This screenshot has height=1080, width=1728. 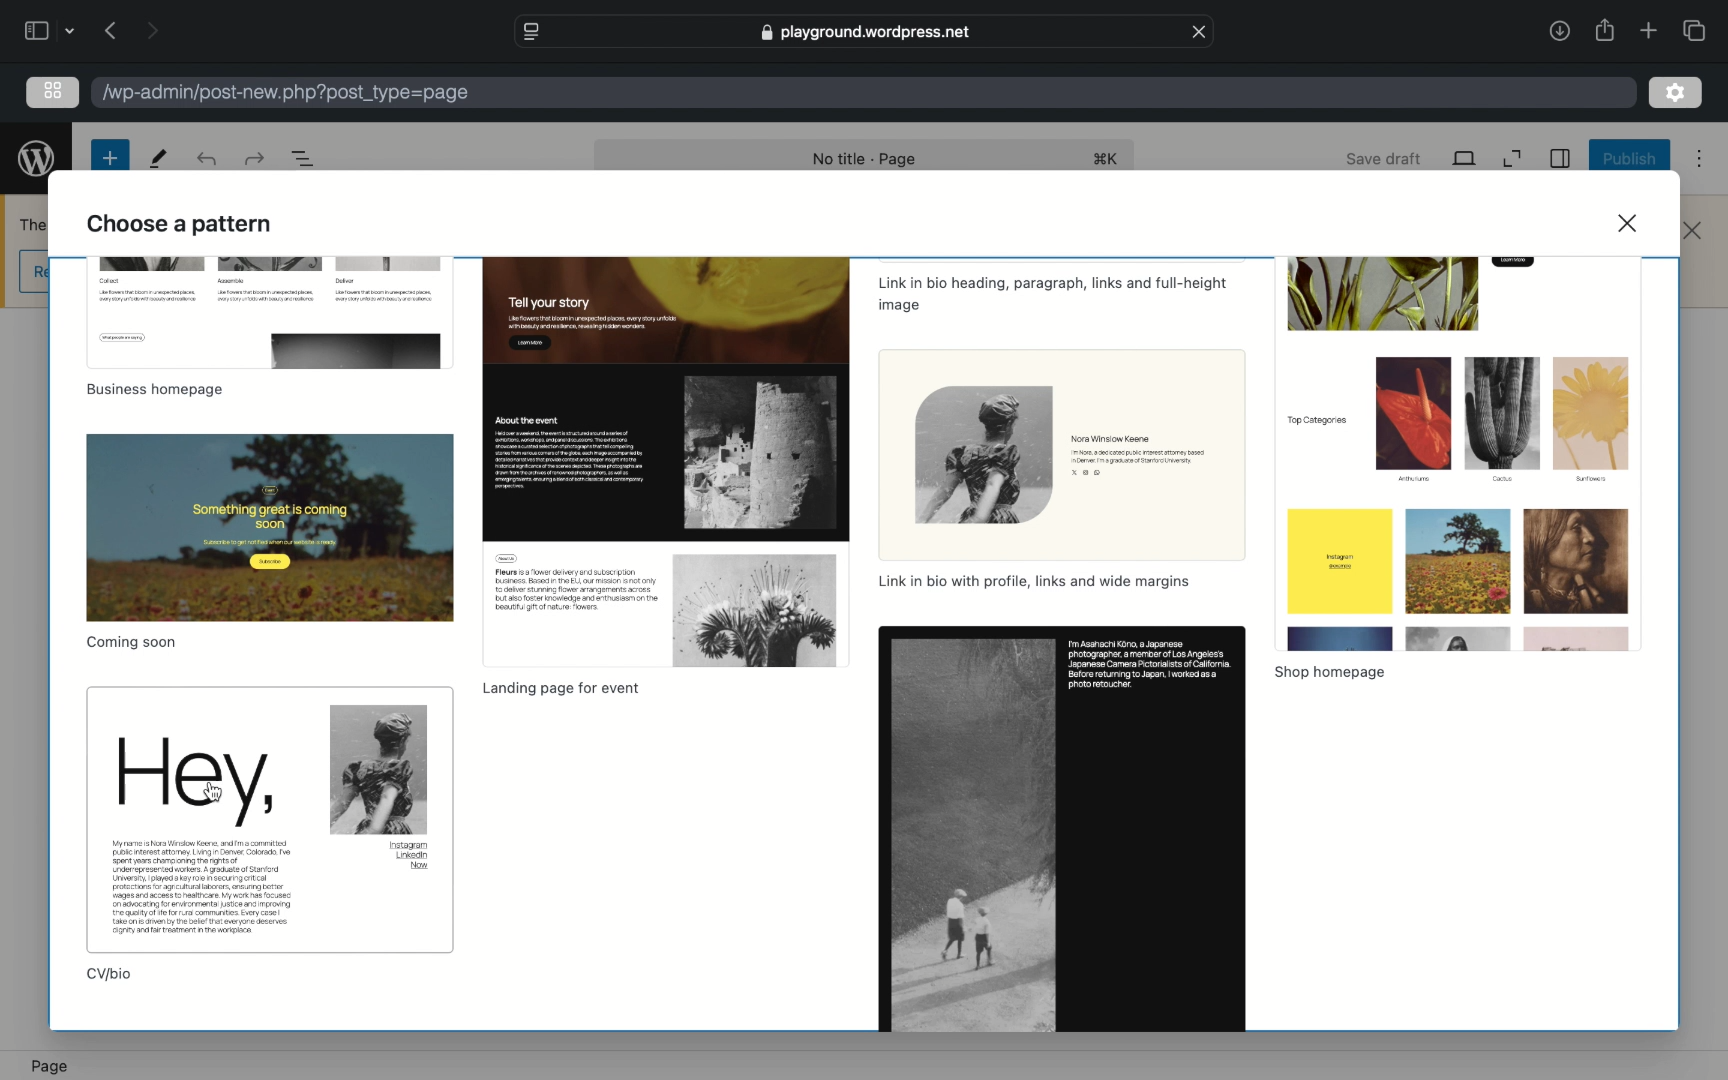 What do you see at coordinates (152, 30) in the screenshot?
I see `next page` at bounding box center [152, 30].